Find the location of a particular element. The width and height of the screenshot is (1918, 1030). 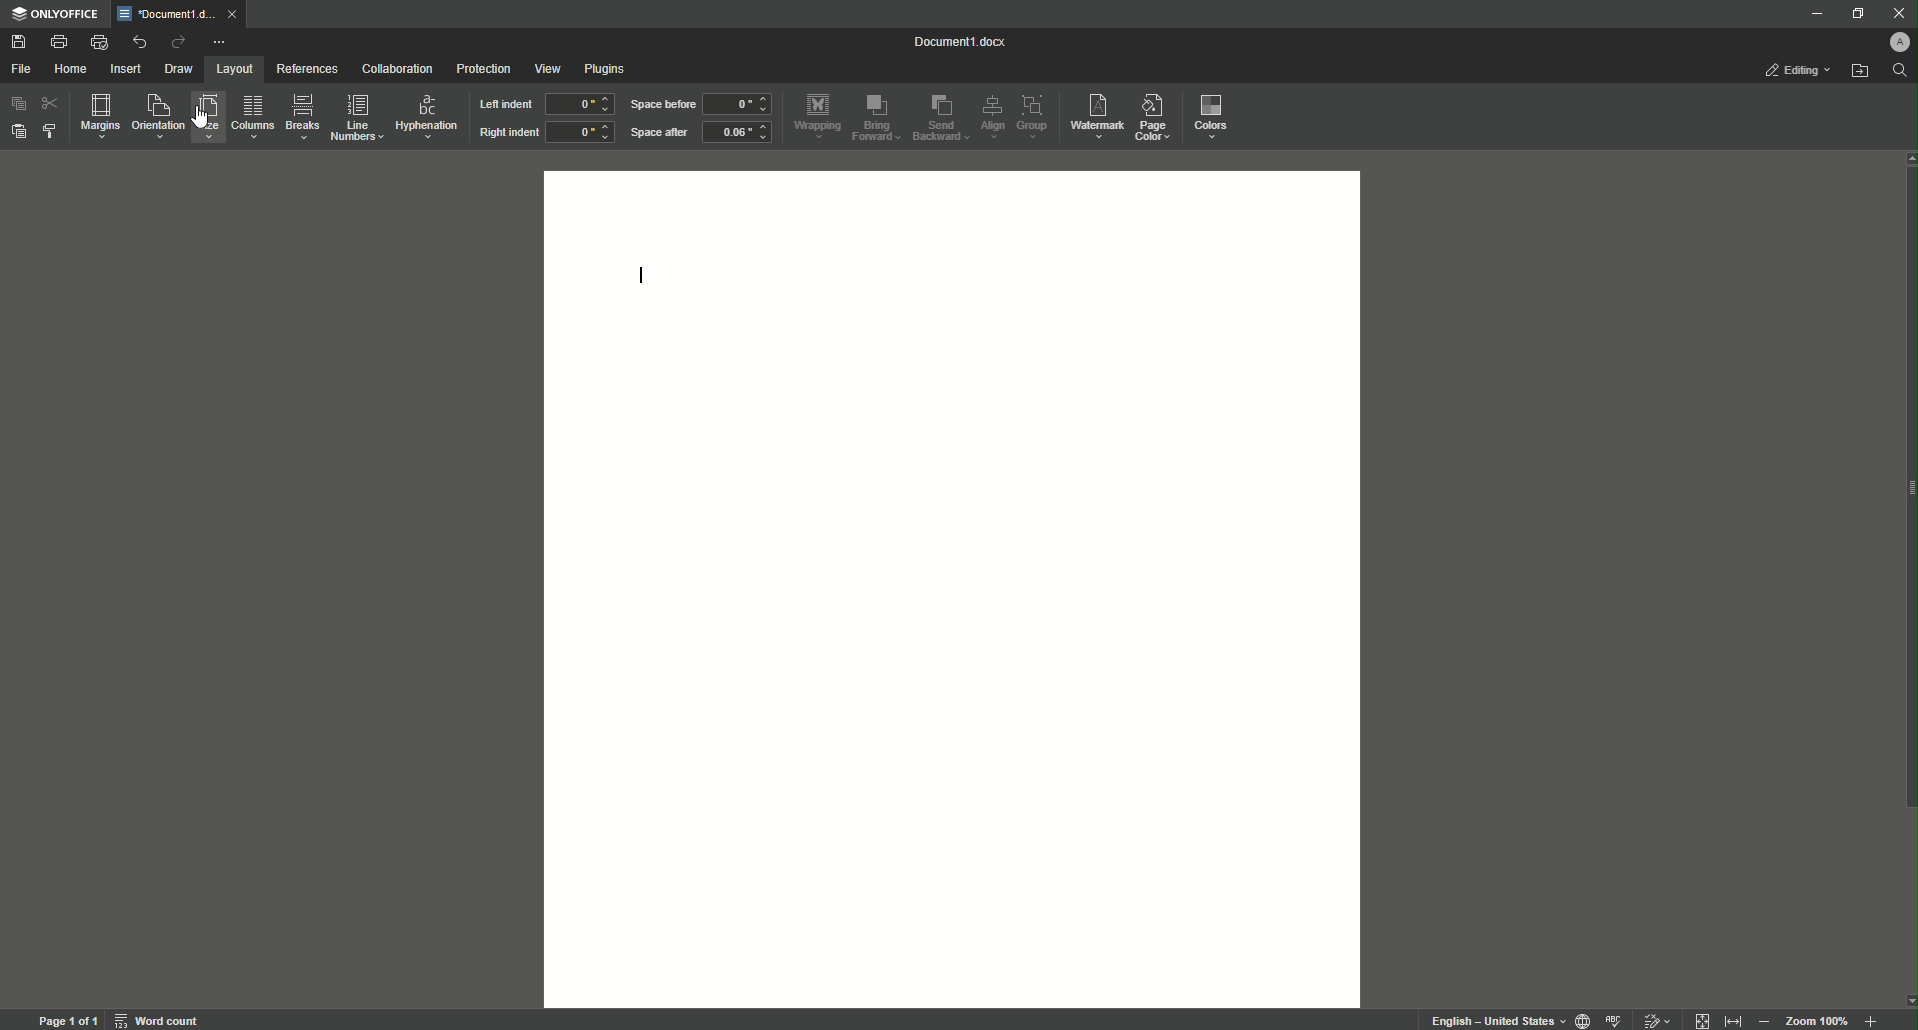

Choose styles is located at coordinates (52, 133).